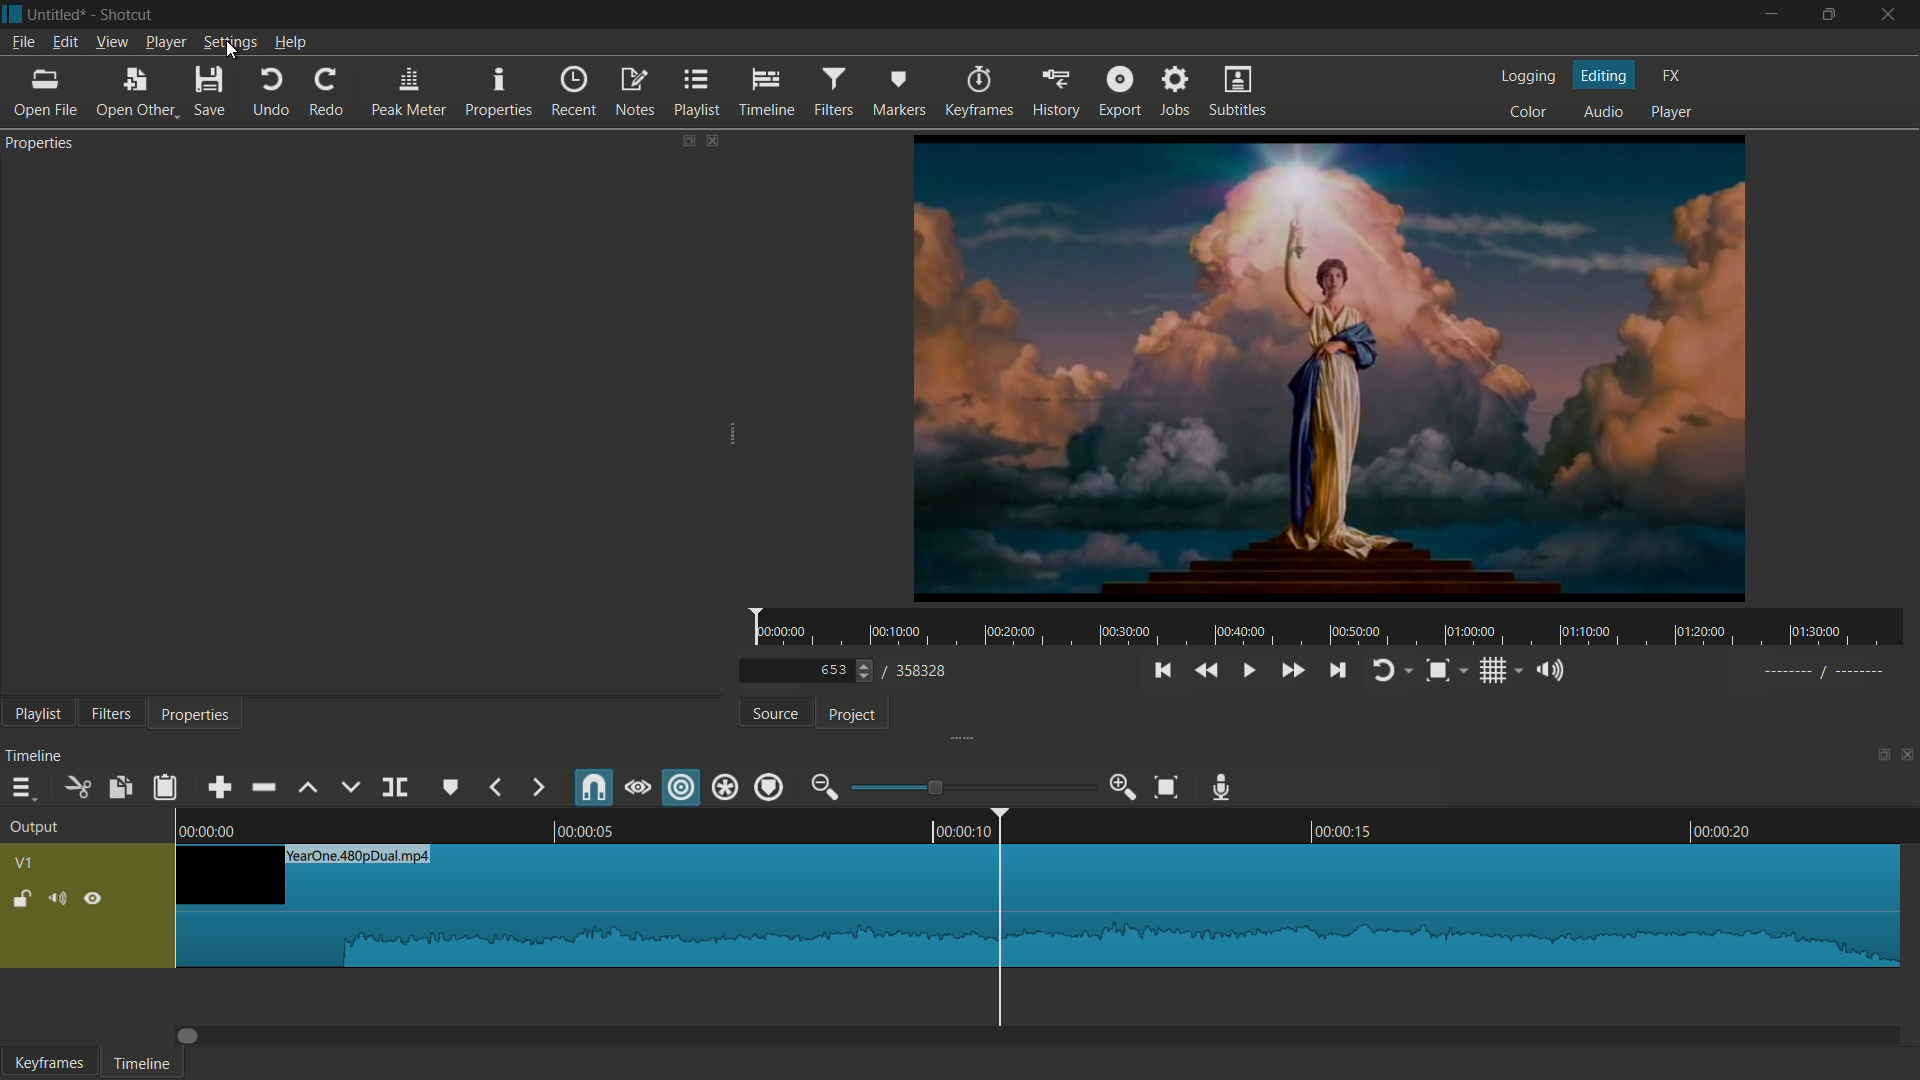 The image size is (1920, 1080). I want to click on timeline, so click(145, 1065).